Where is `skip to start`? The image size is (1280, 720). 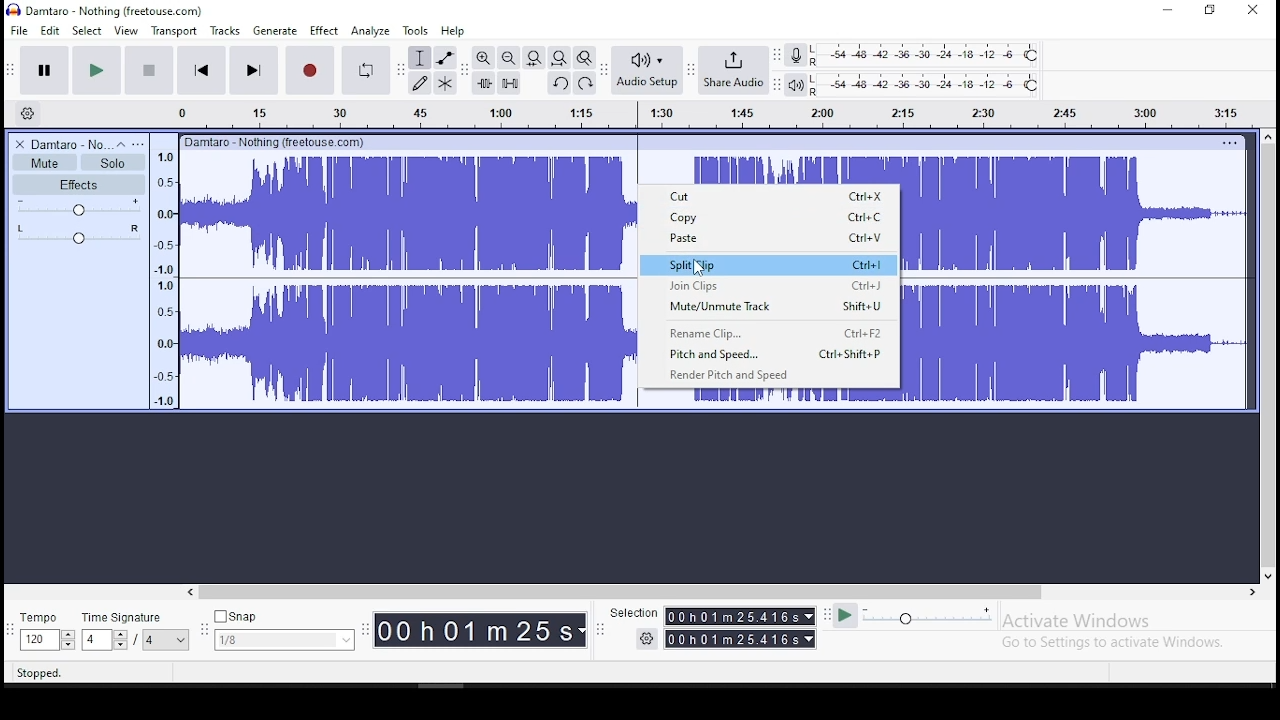
skip to start is located at coordinates (202, 70).